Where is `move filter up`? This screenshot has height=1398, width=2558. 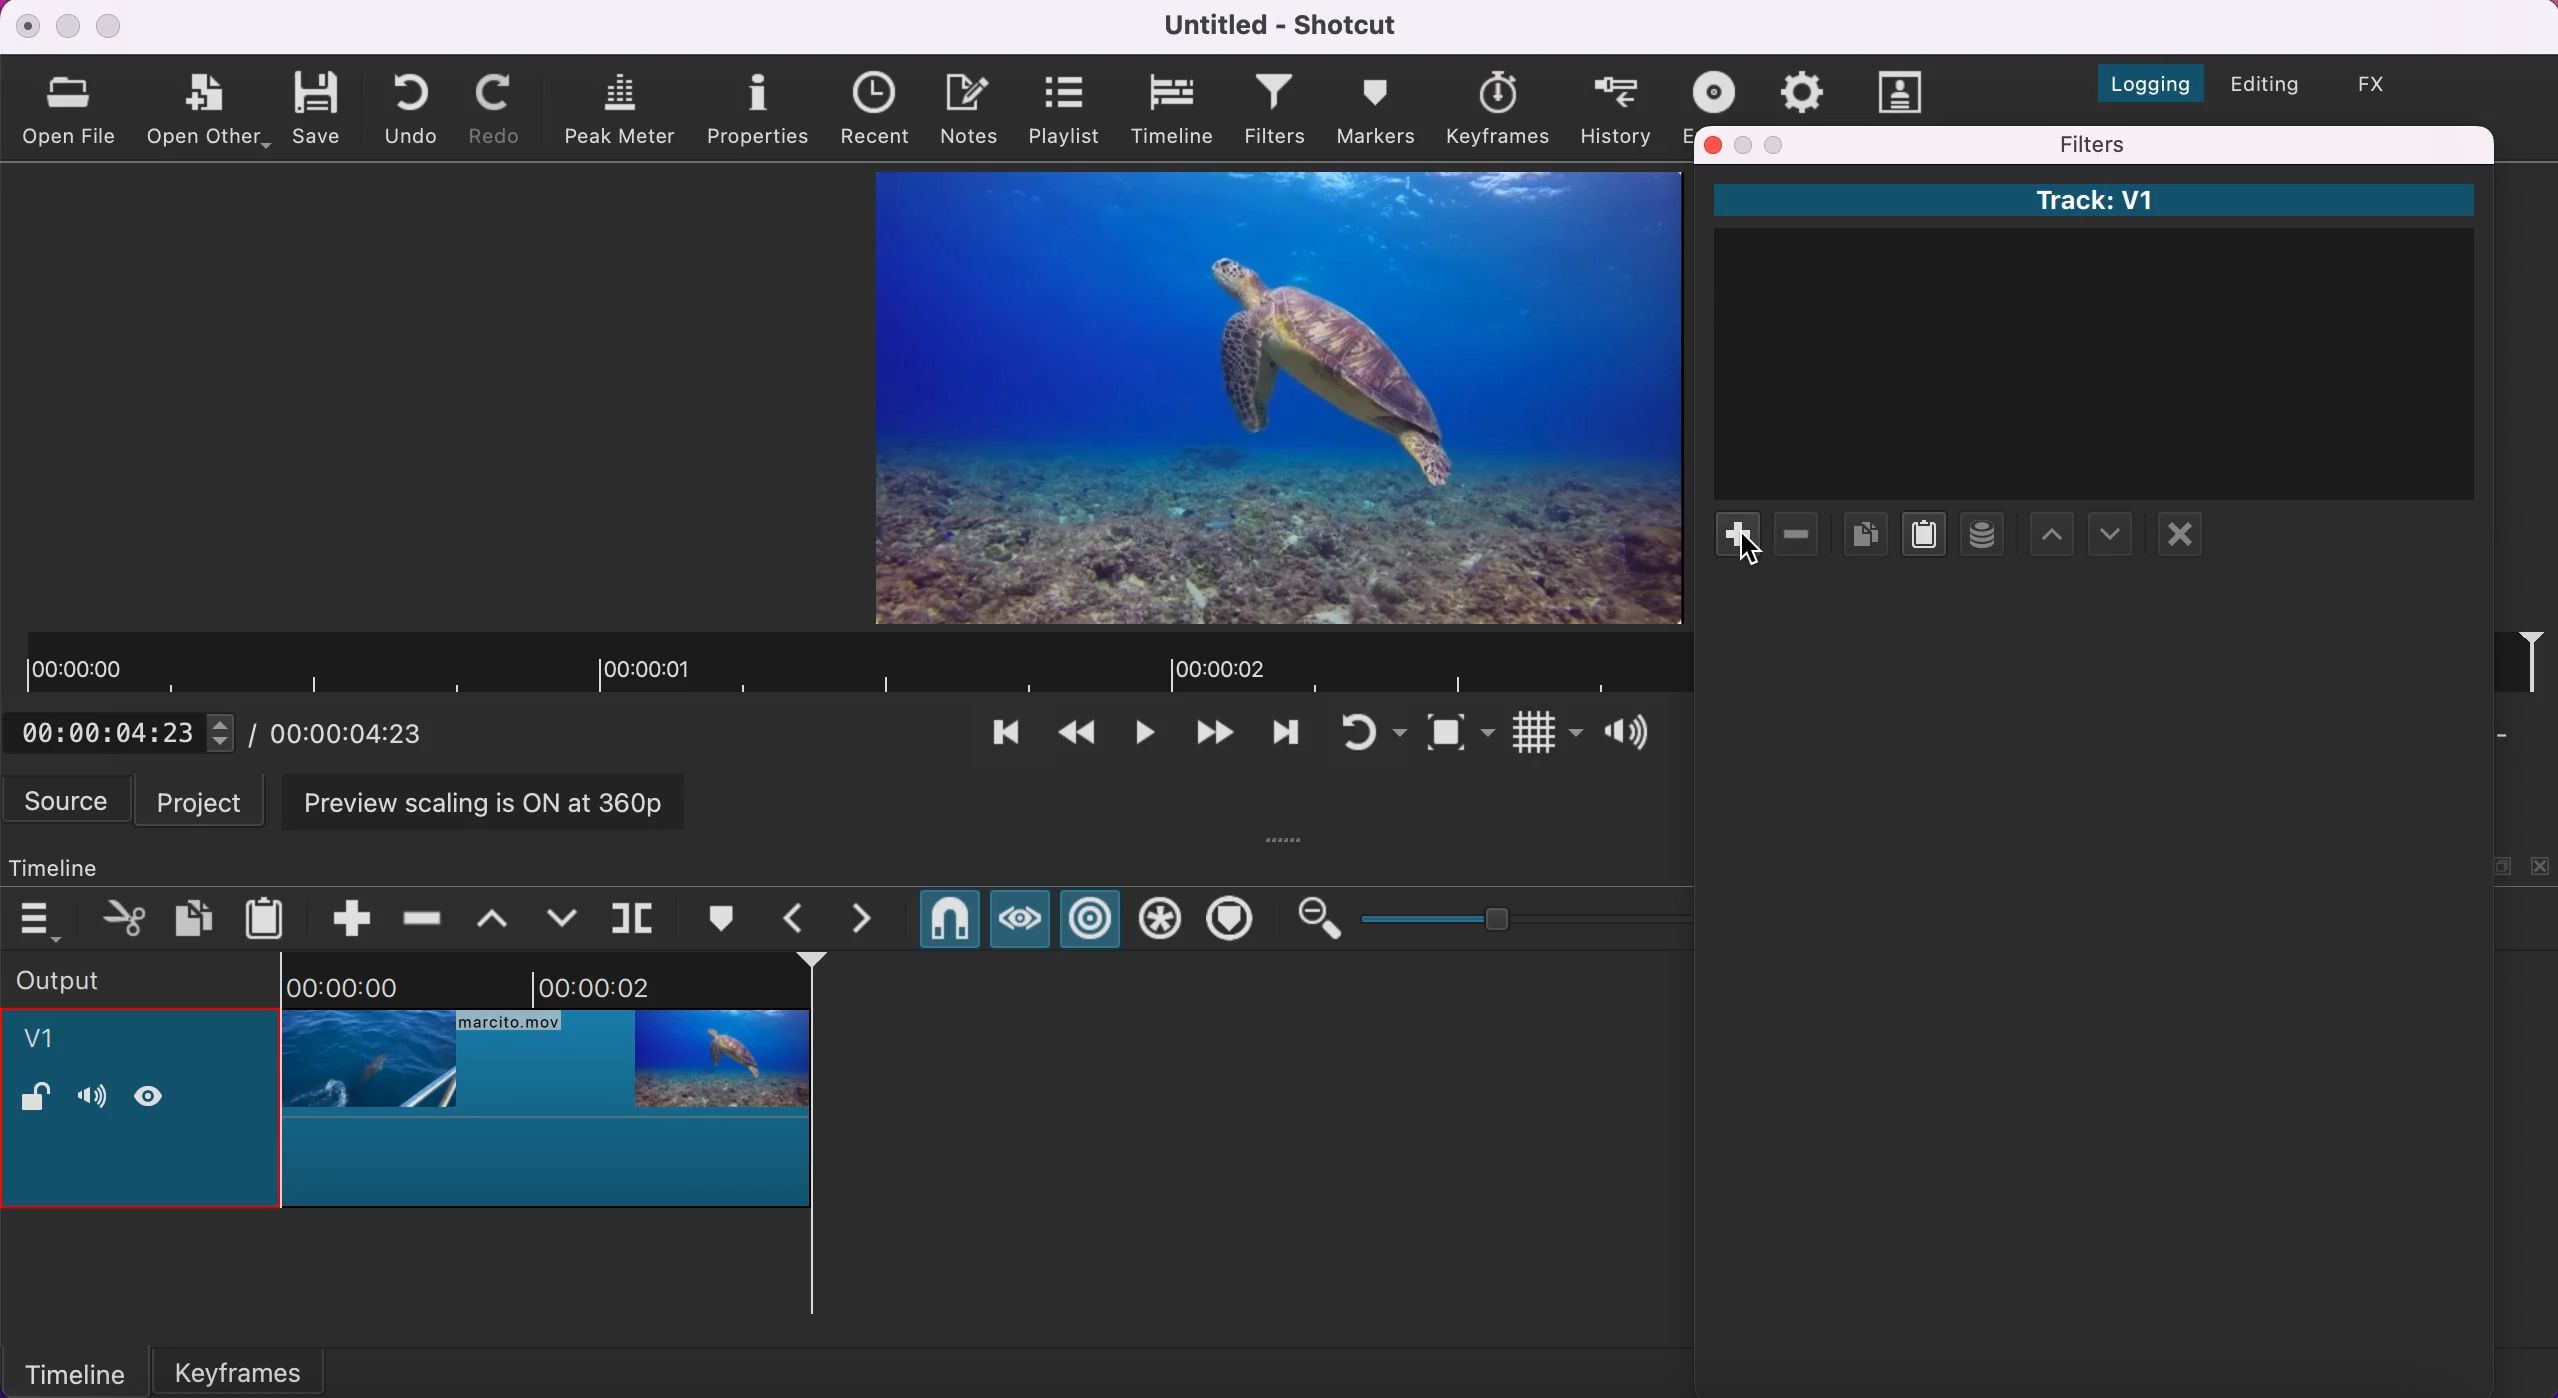 move filter up is located at coordinates (2112, 534).